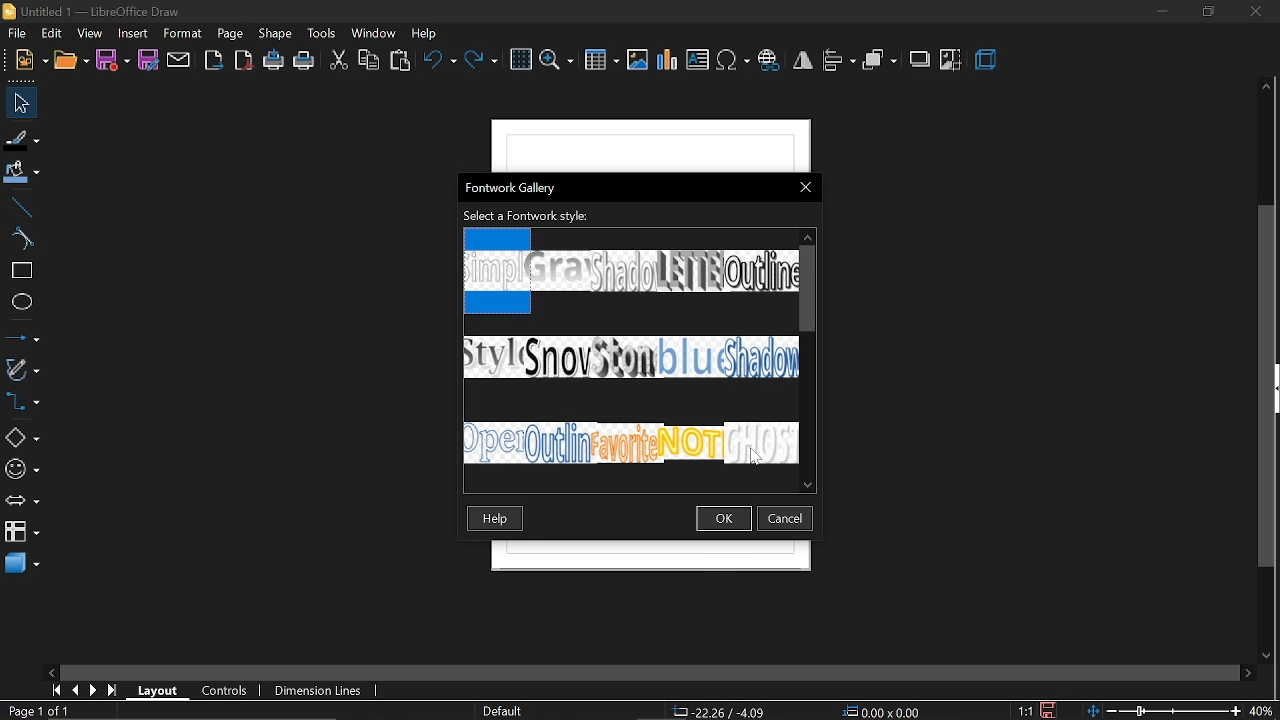  I want to click on redo, so click(482, 62).